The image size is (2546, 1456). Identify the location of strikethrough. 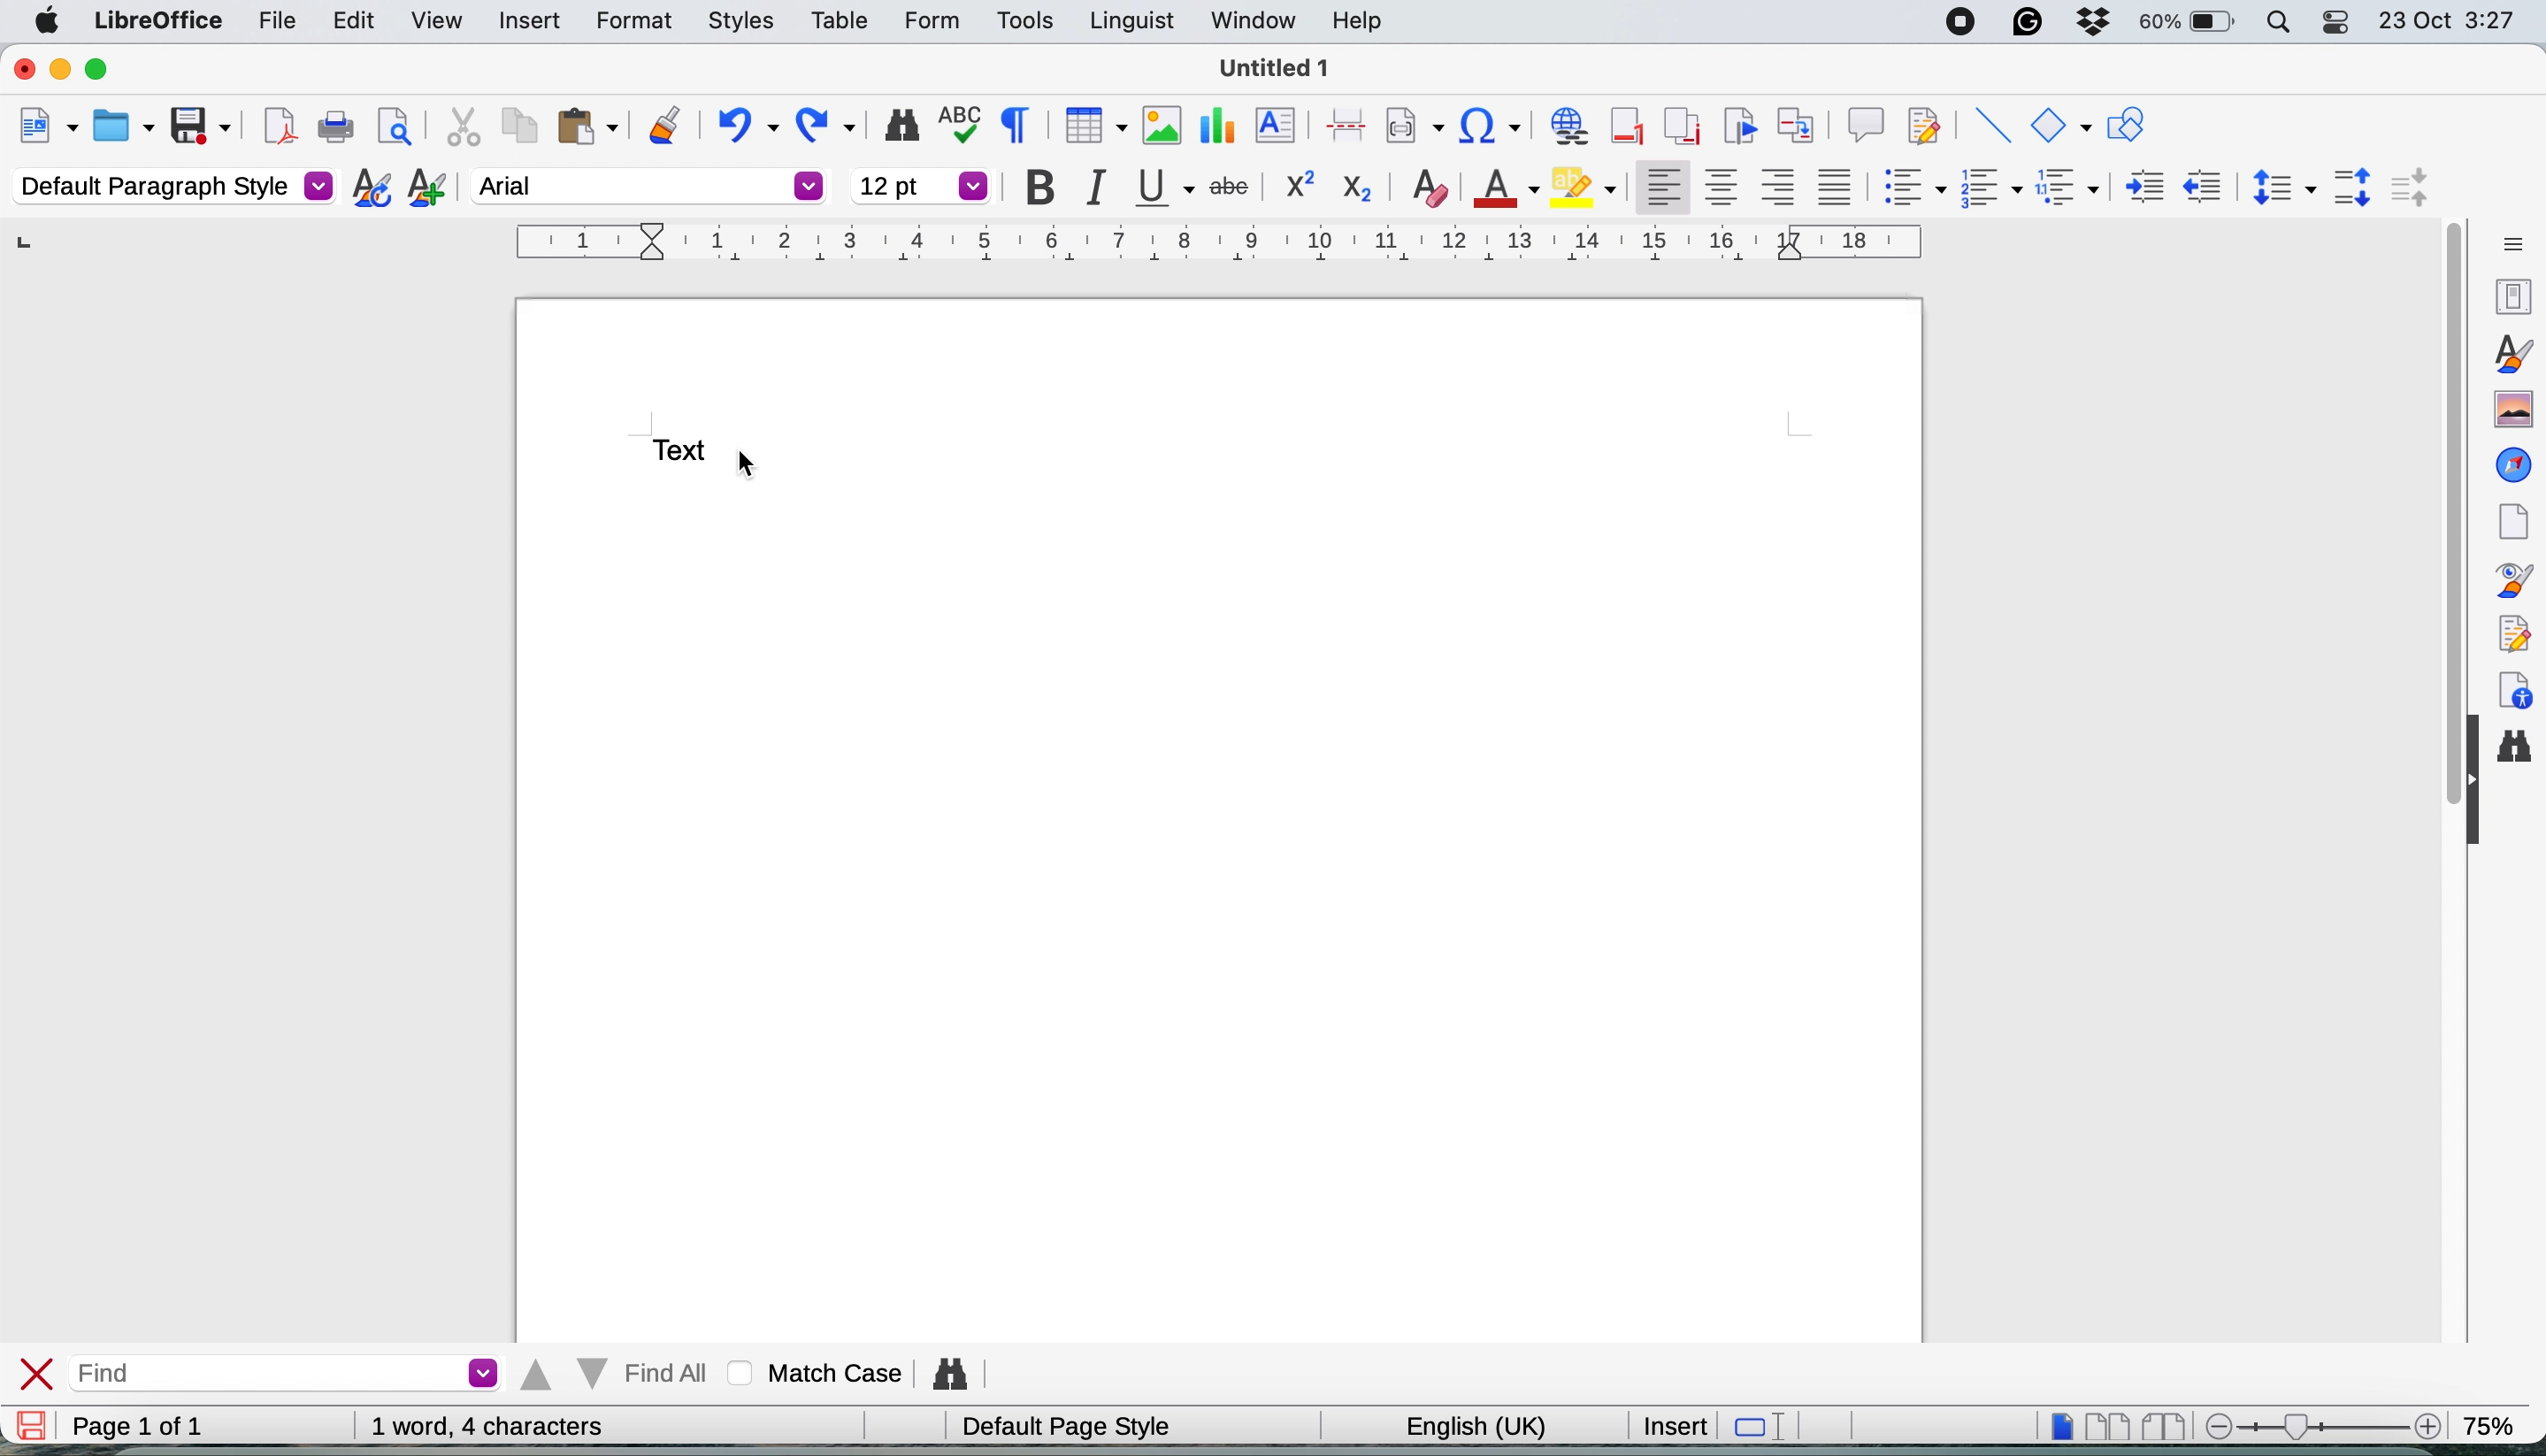
(1231, 188).